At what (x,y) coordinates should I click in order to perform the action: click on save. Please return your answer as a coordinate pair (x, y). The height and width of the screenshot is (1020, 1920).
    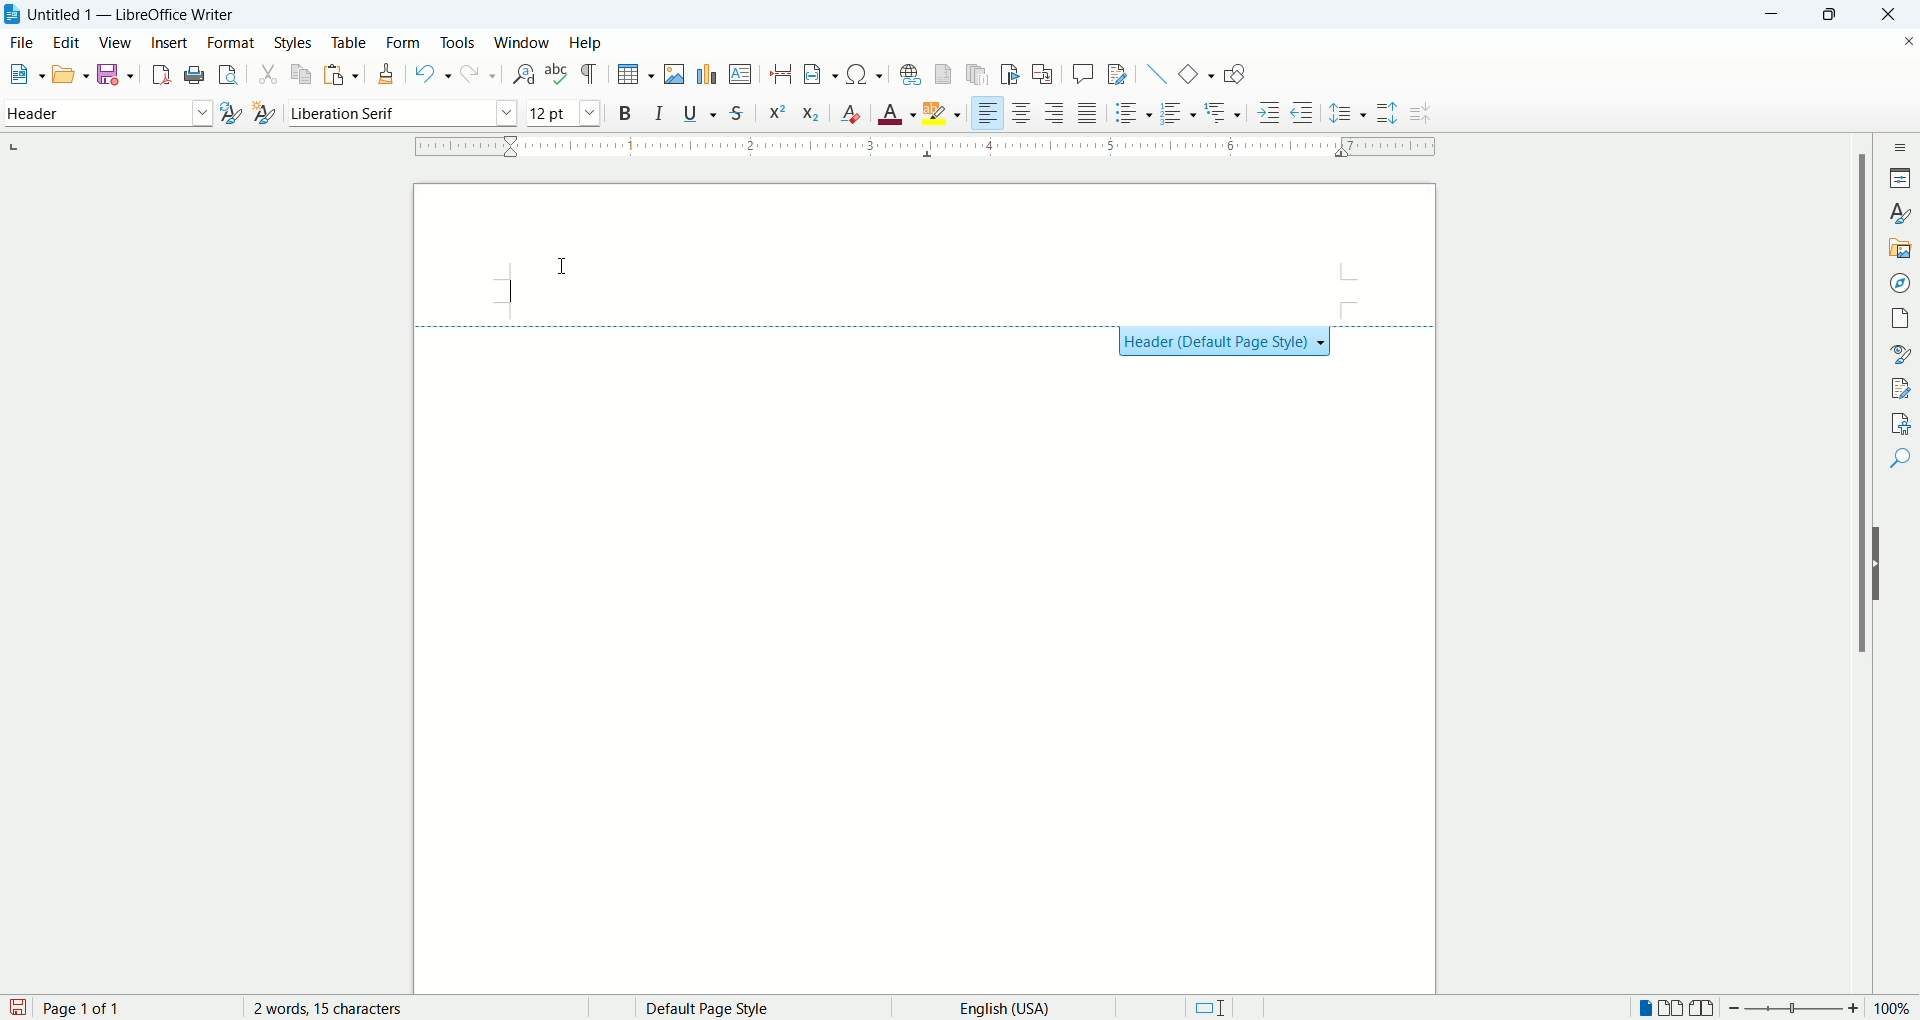
    Looking at the image, I should click on (19, 1005).